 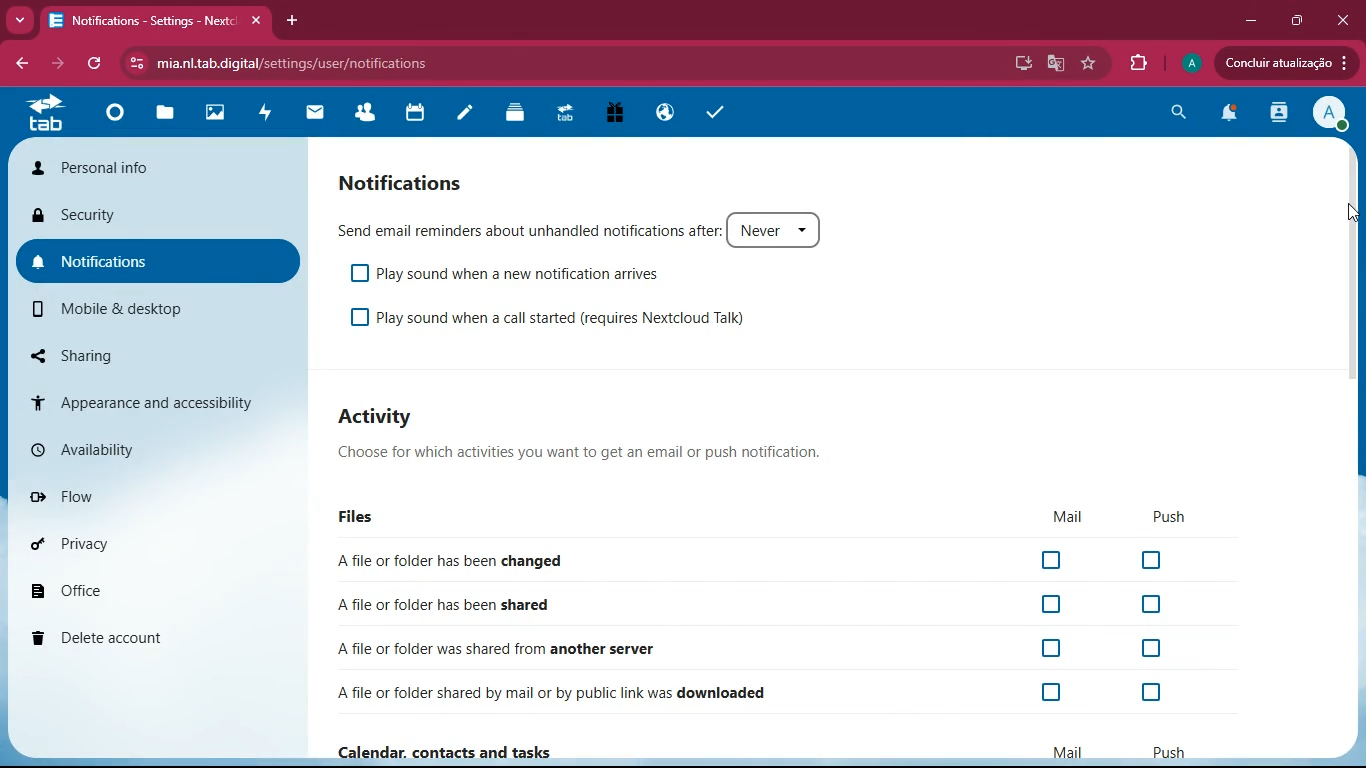 I want to click on View Profile, so click(x=1331, y=114).